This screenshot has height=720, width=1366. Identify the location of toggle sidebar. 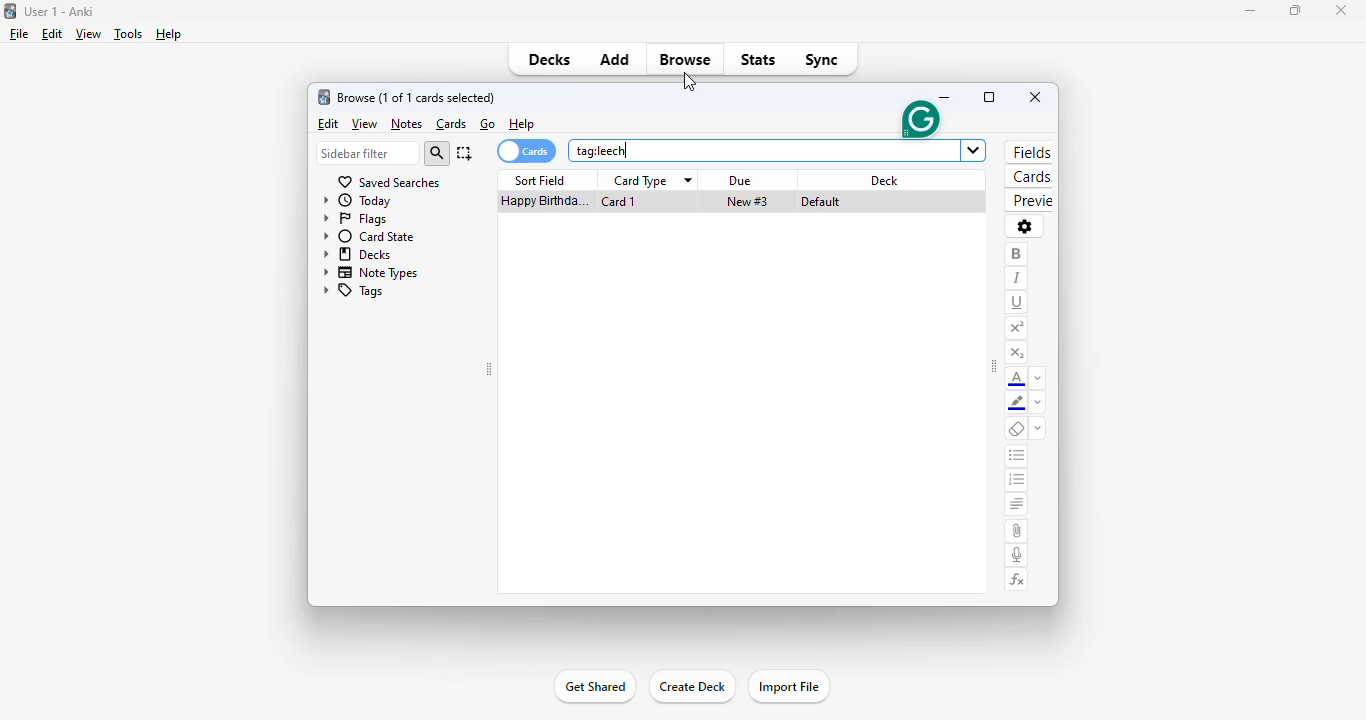
(994, 368).